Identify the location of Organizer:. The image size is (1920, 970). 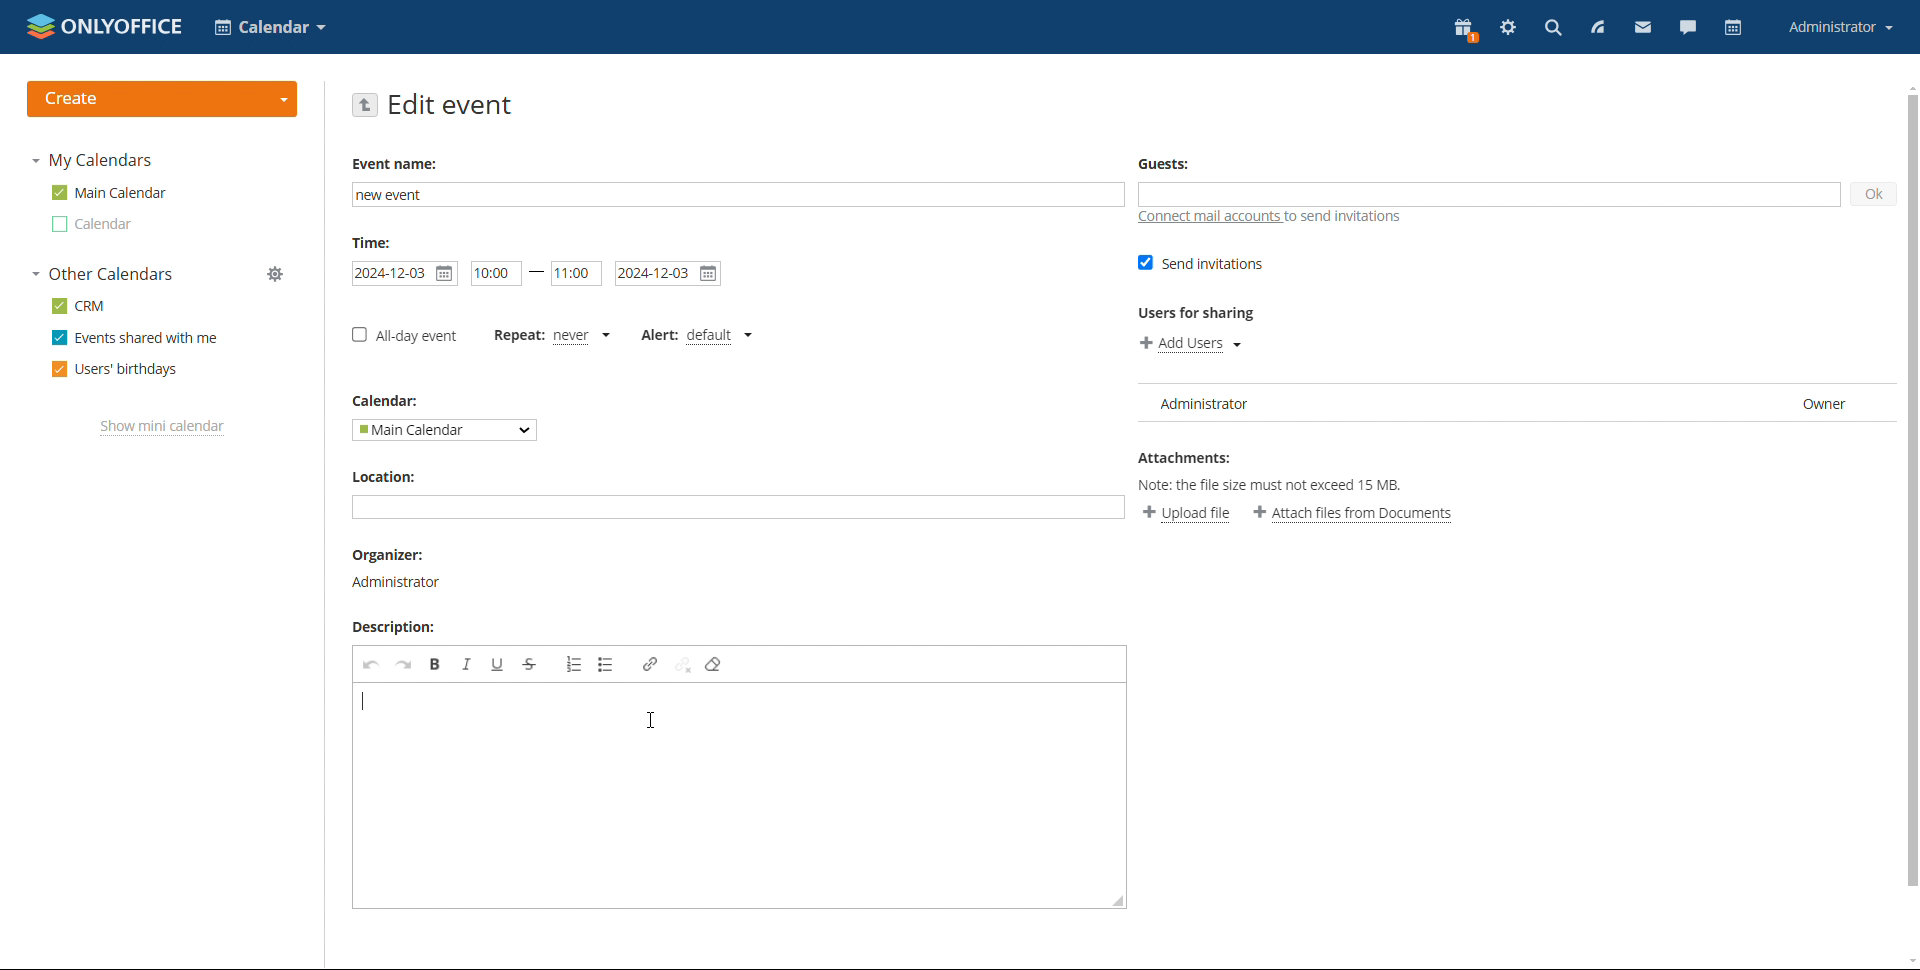
(384, 554).